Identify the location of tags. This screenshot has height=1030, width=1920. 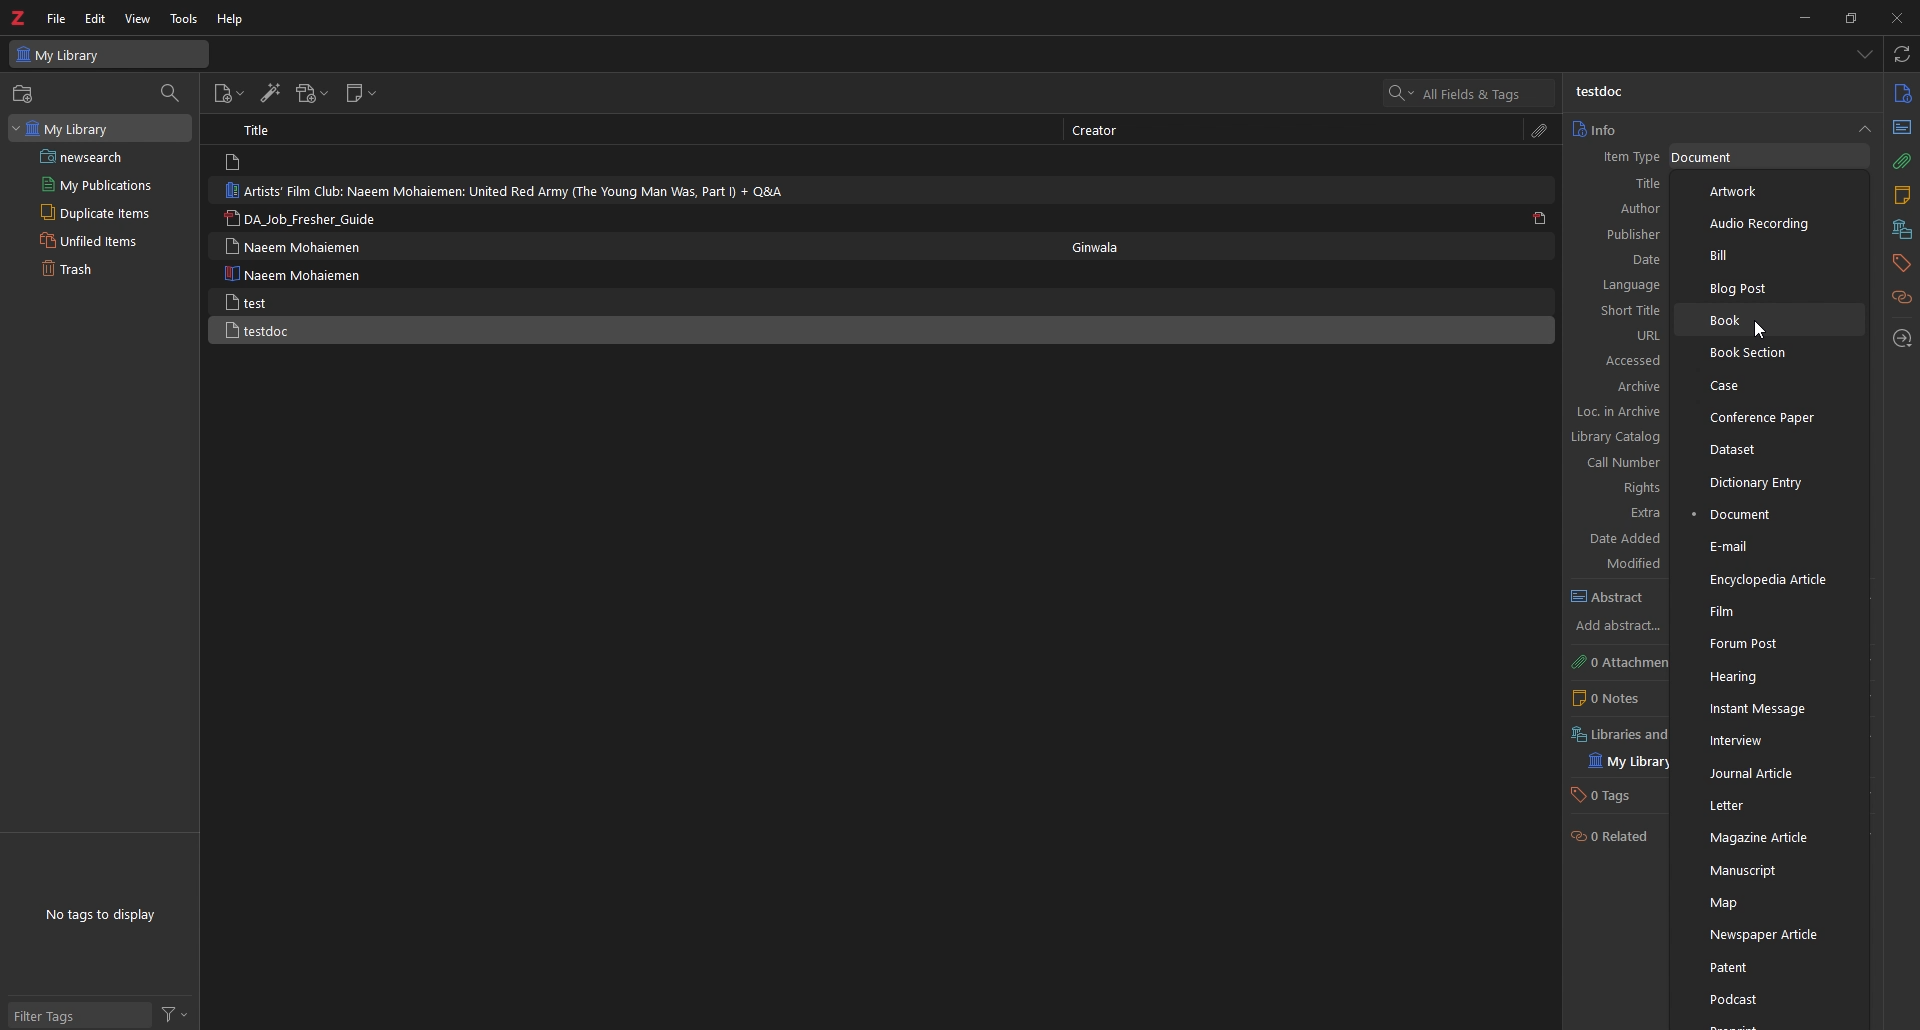
(1900, 264).